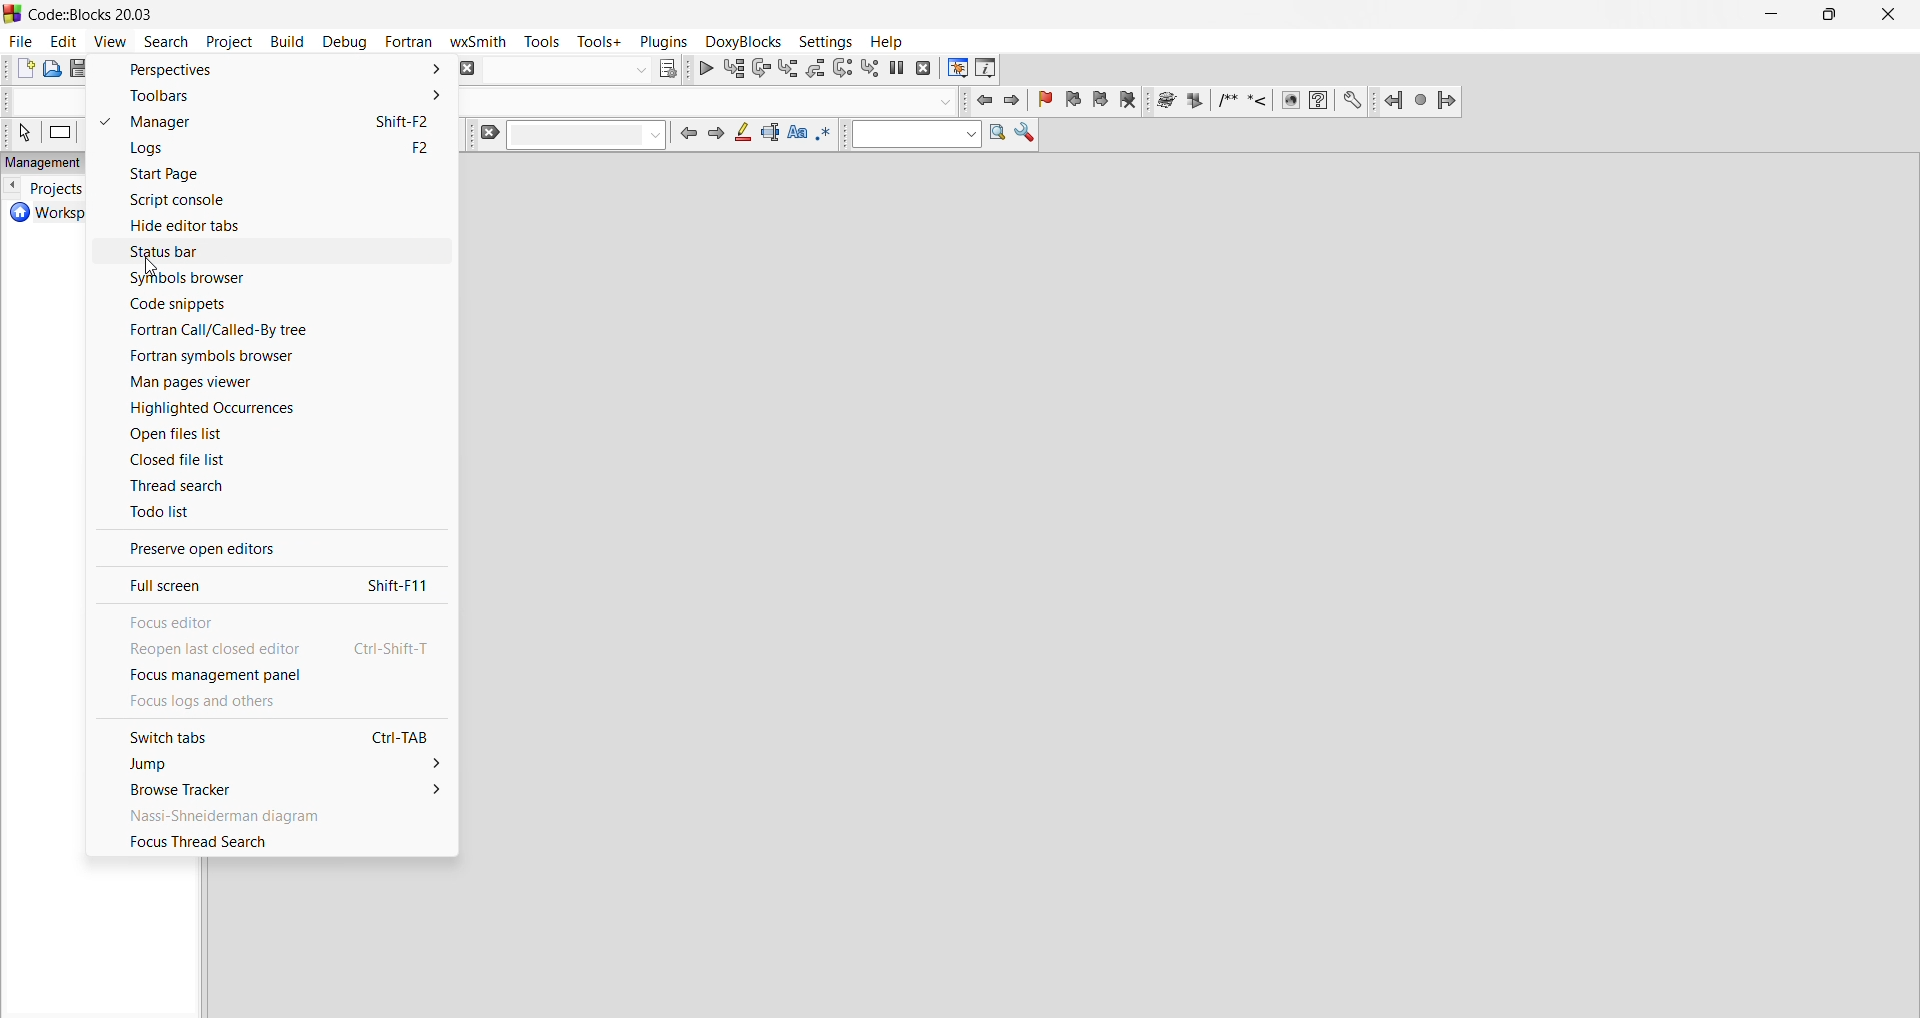 The height and width of the screenshot is (1018, 1920). Describe the element at coordinates (1451, 101) in the screenshot. I see `Jump forward` at that location.